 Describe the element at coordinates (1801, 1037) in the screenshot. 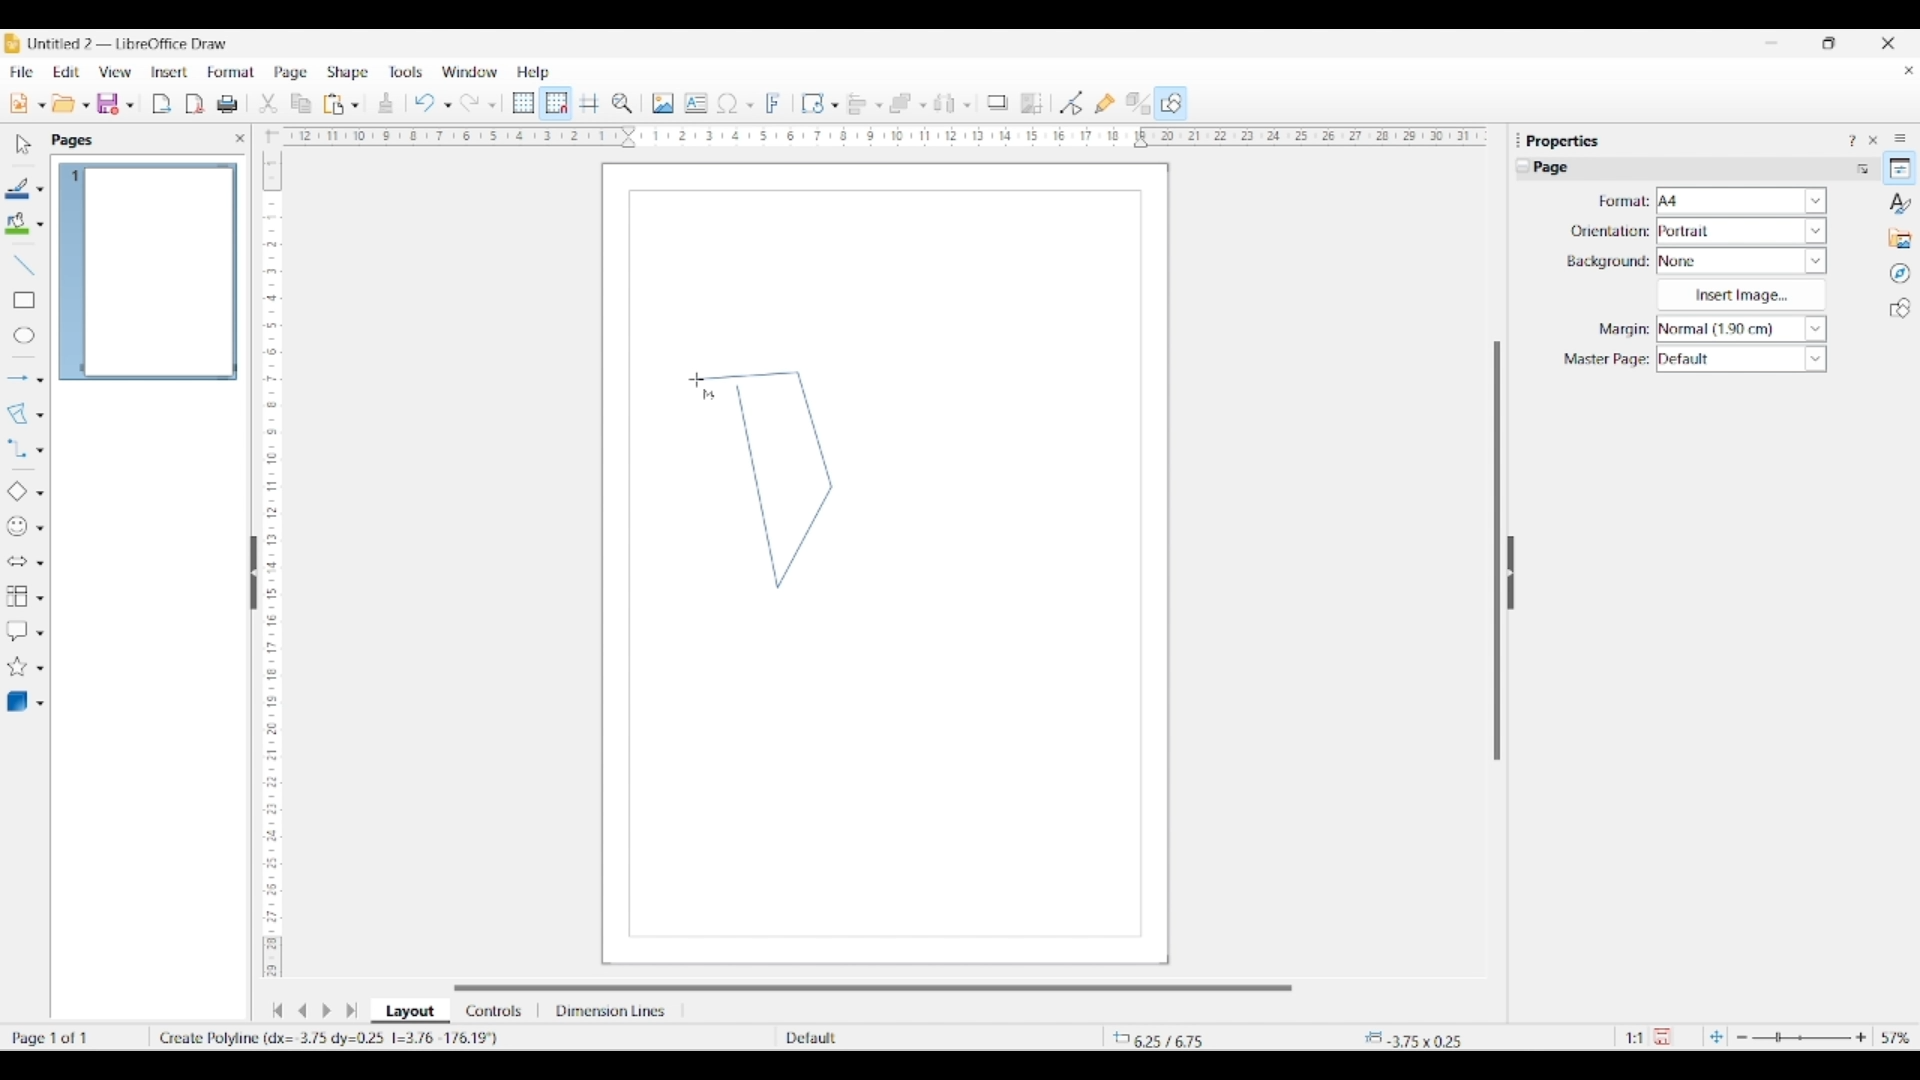

I see `Slider to change zoom in/out` at that location.